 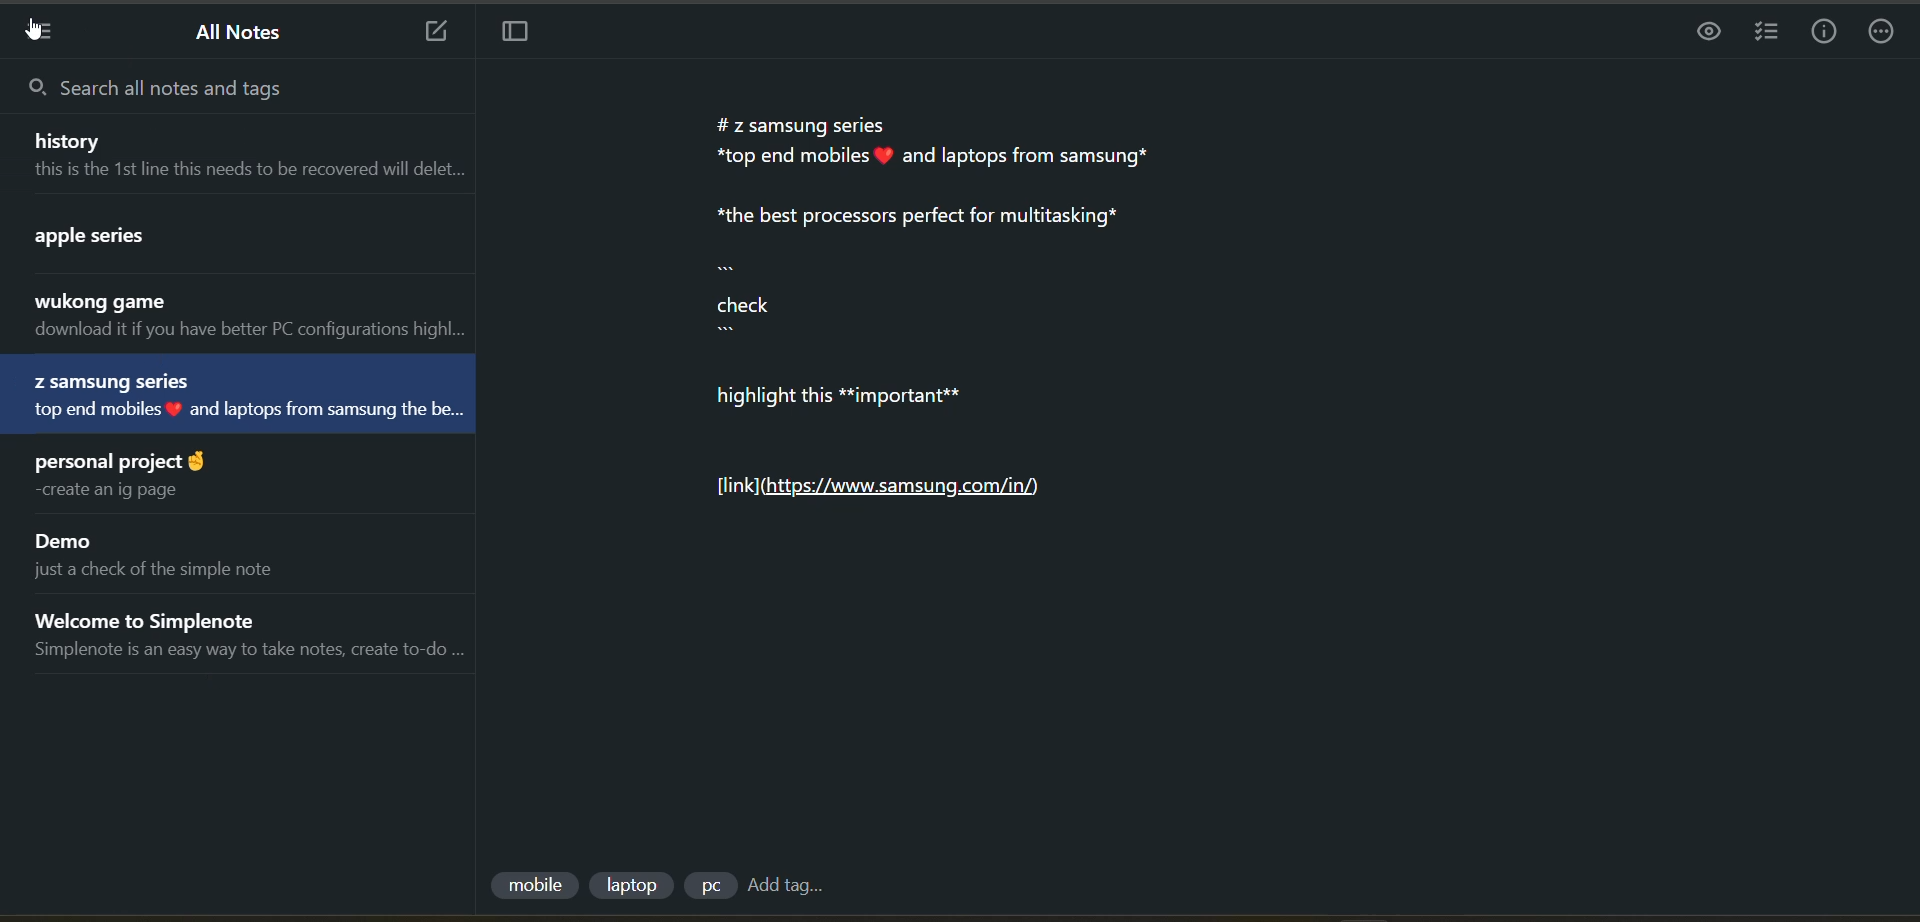 I want to click on toggle focus mode, so click(x=517, y=32).